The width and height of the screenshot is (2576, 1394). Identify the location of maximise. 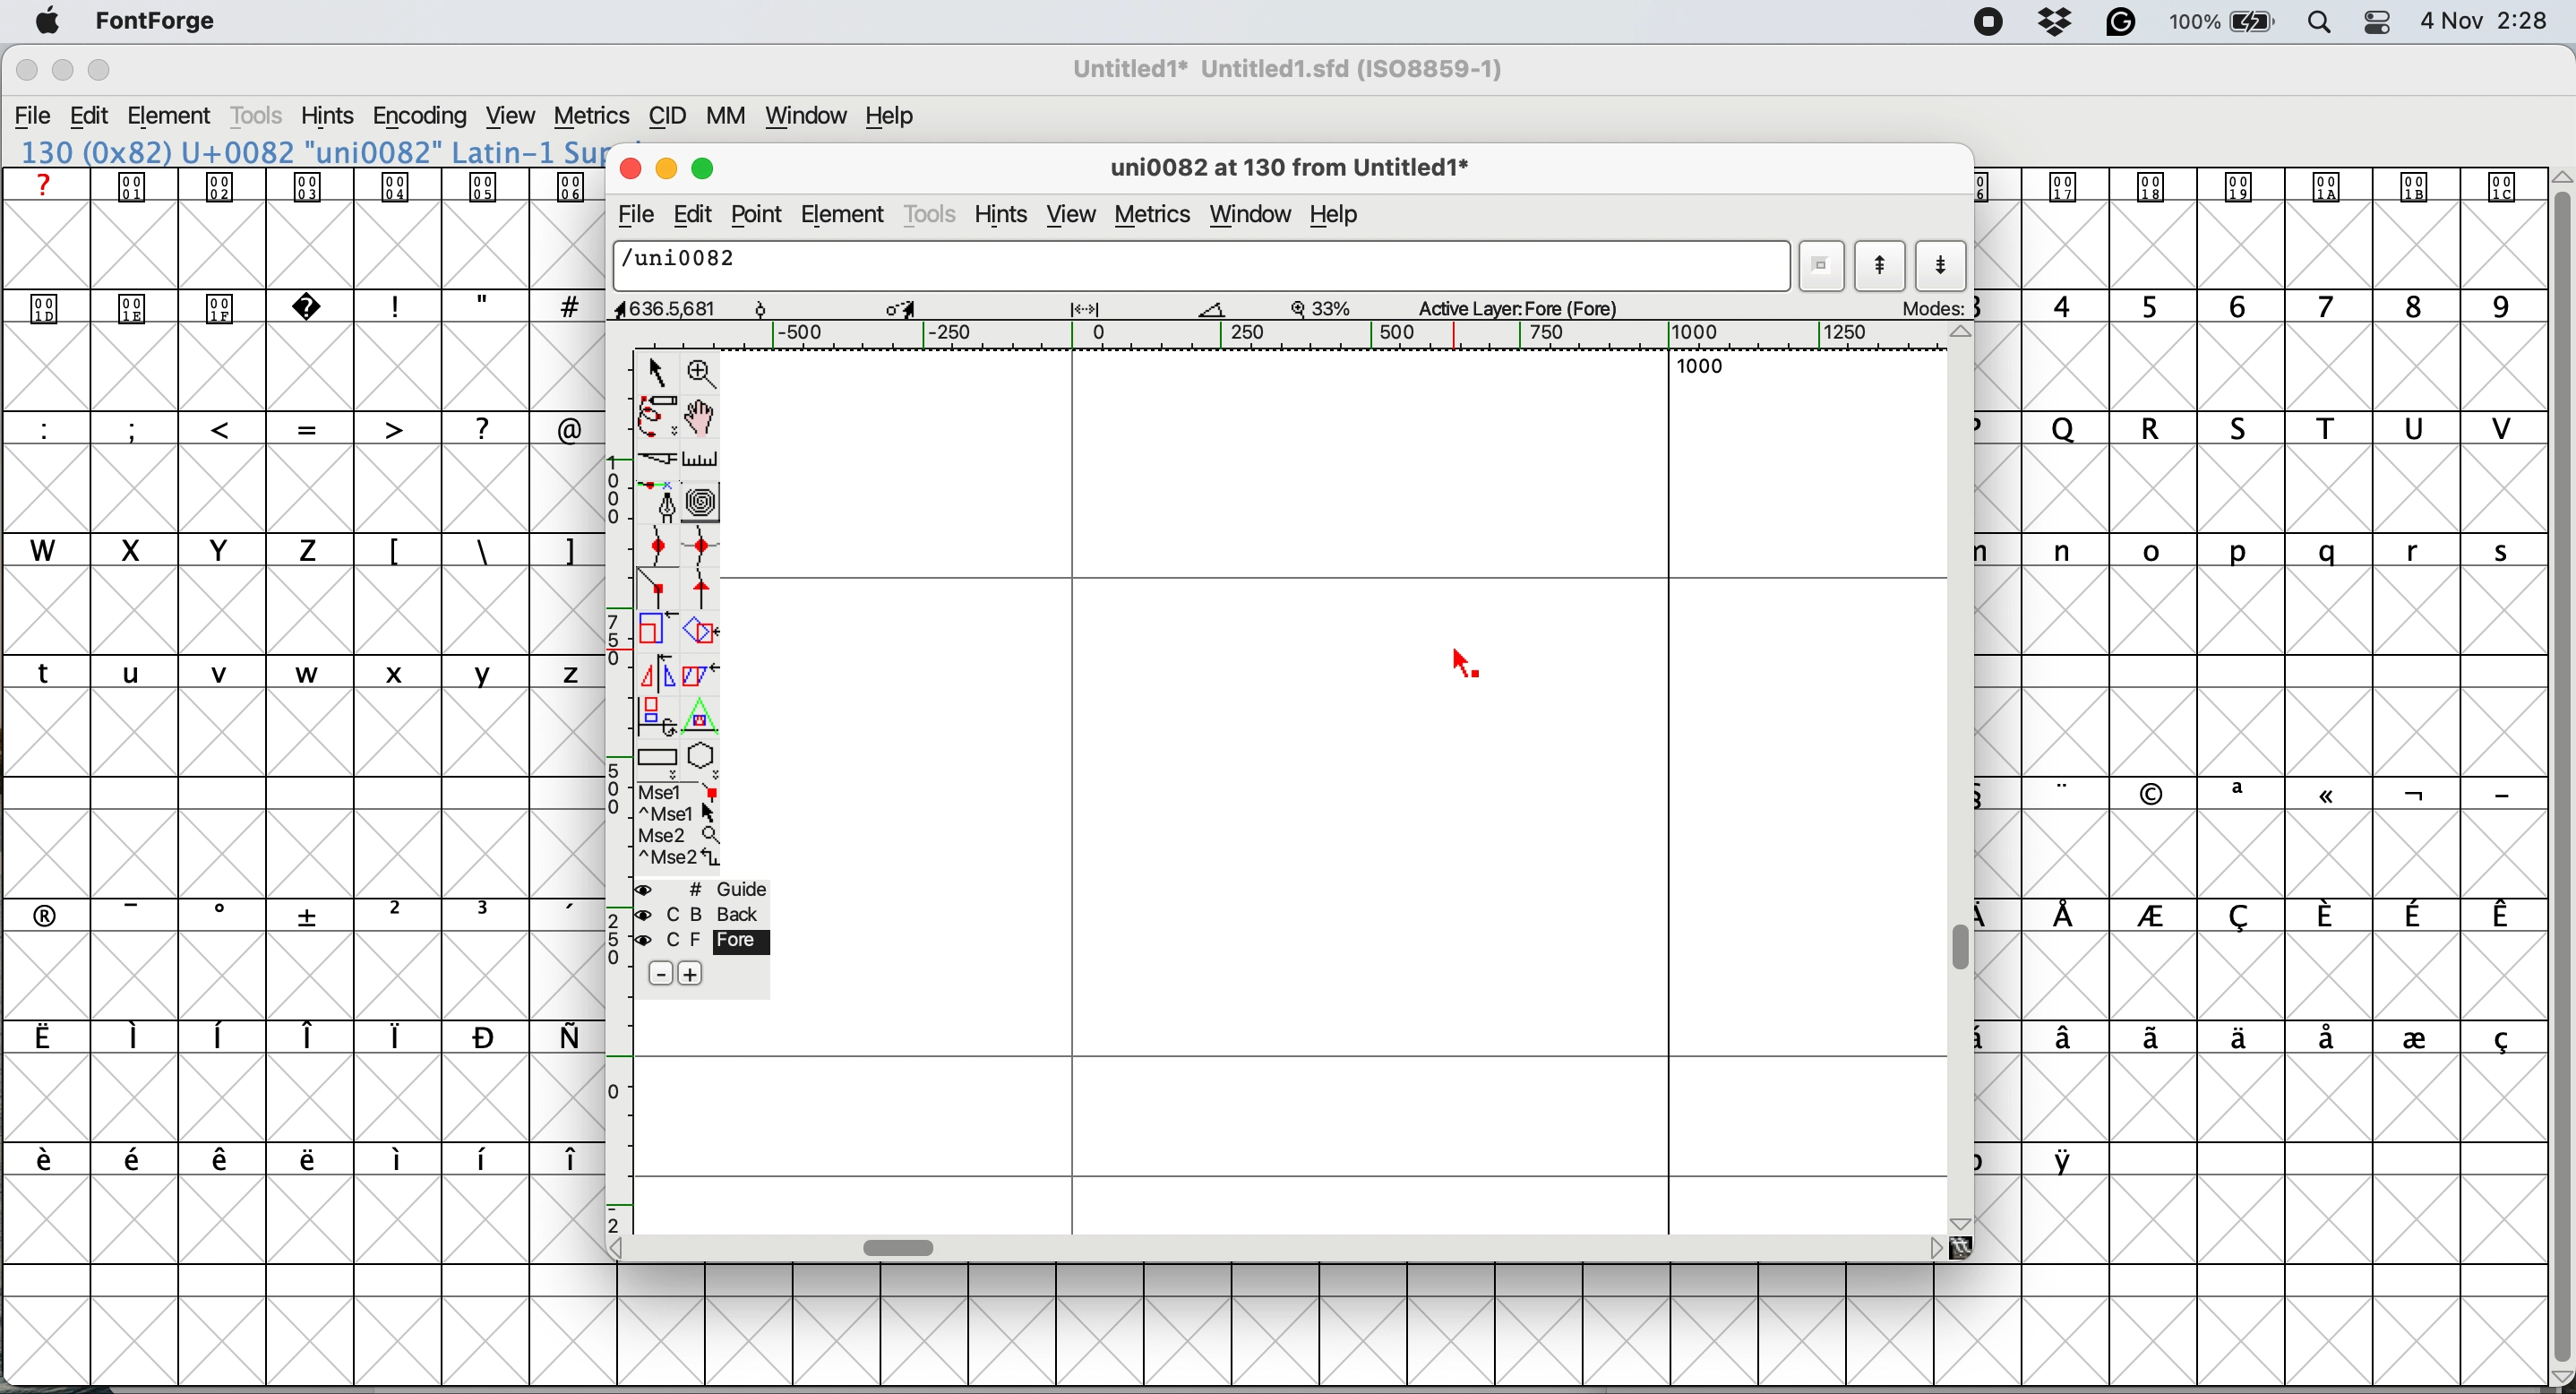
(707, 164).